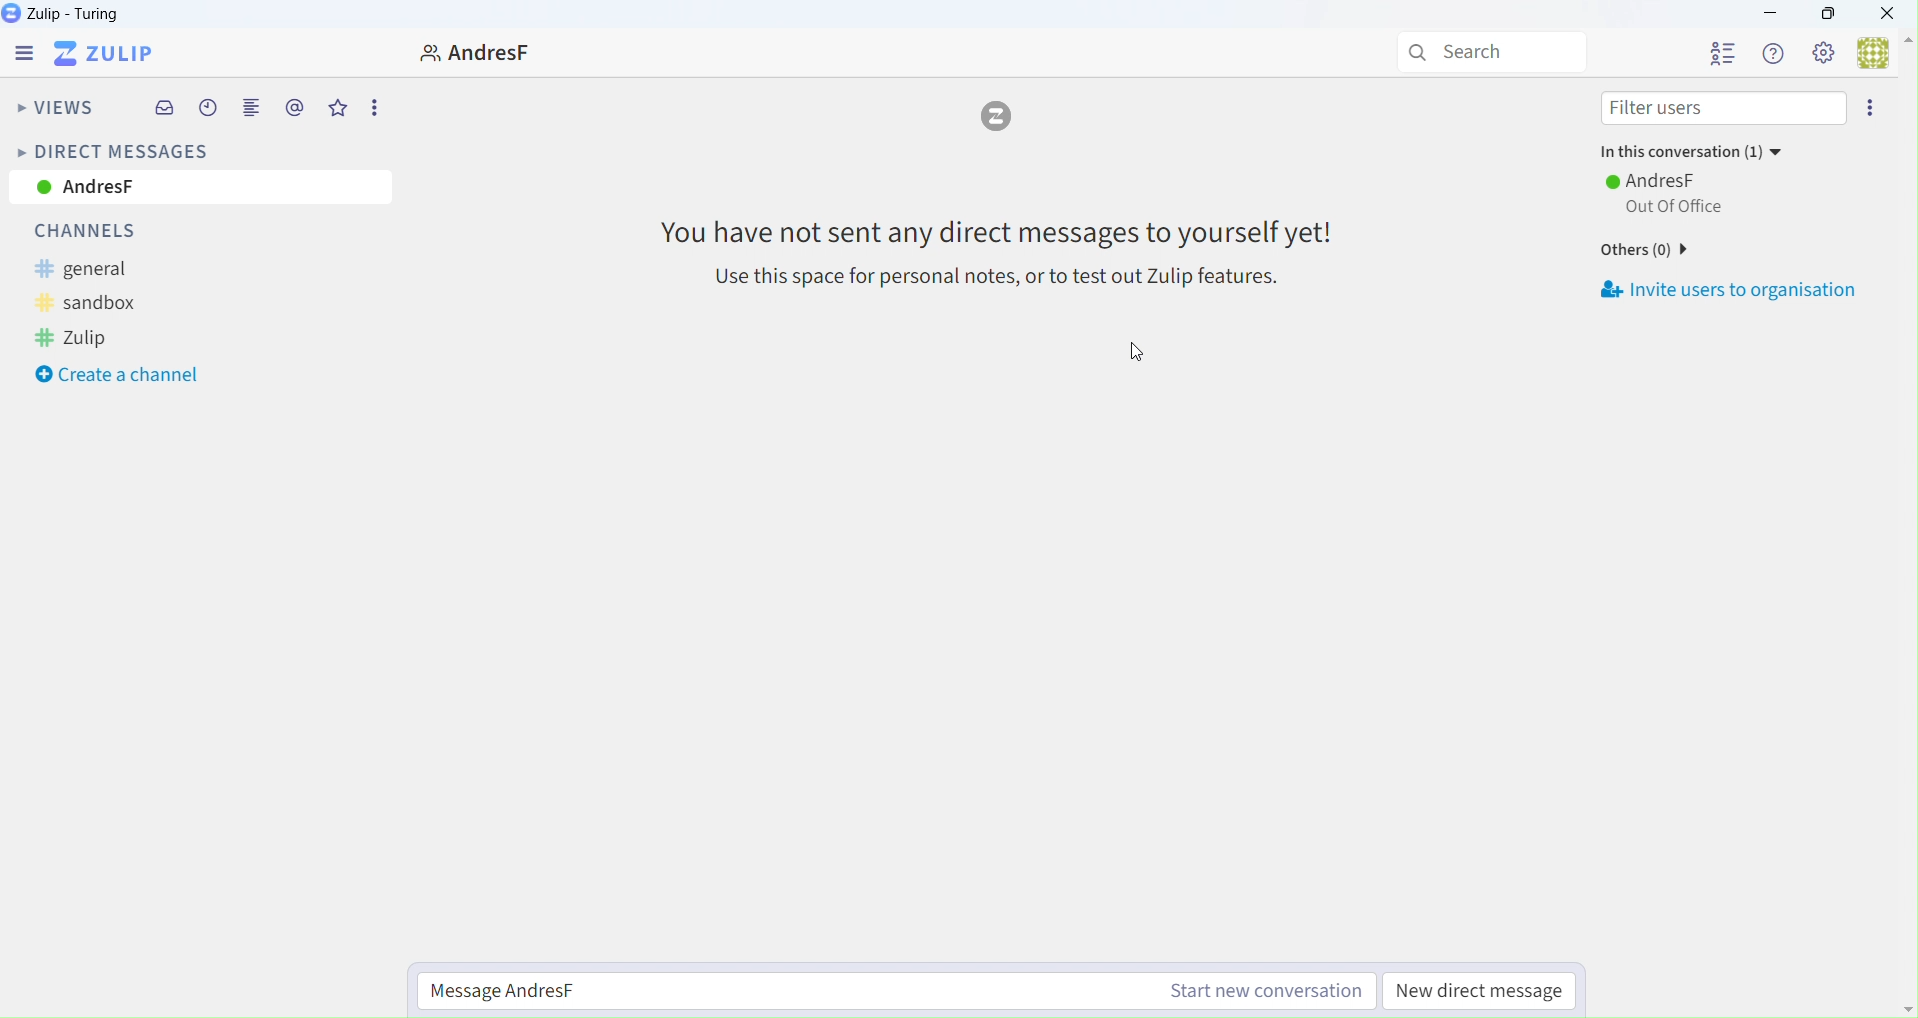 This screenshot has width=1918, height=1018. What do you see at coordinates (1828, 13) in the screenshot?
I see `Box` at bounding box center [1828, 13].